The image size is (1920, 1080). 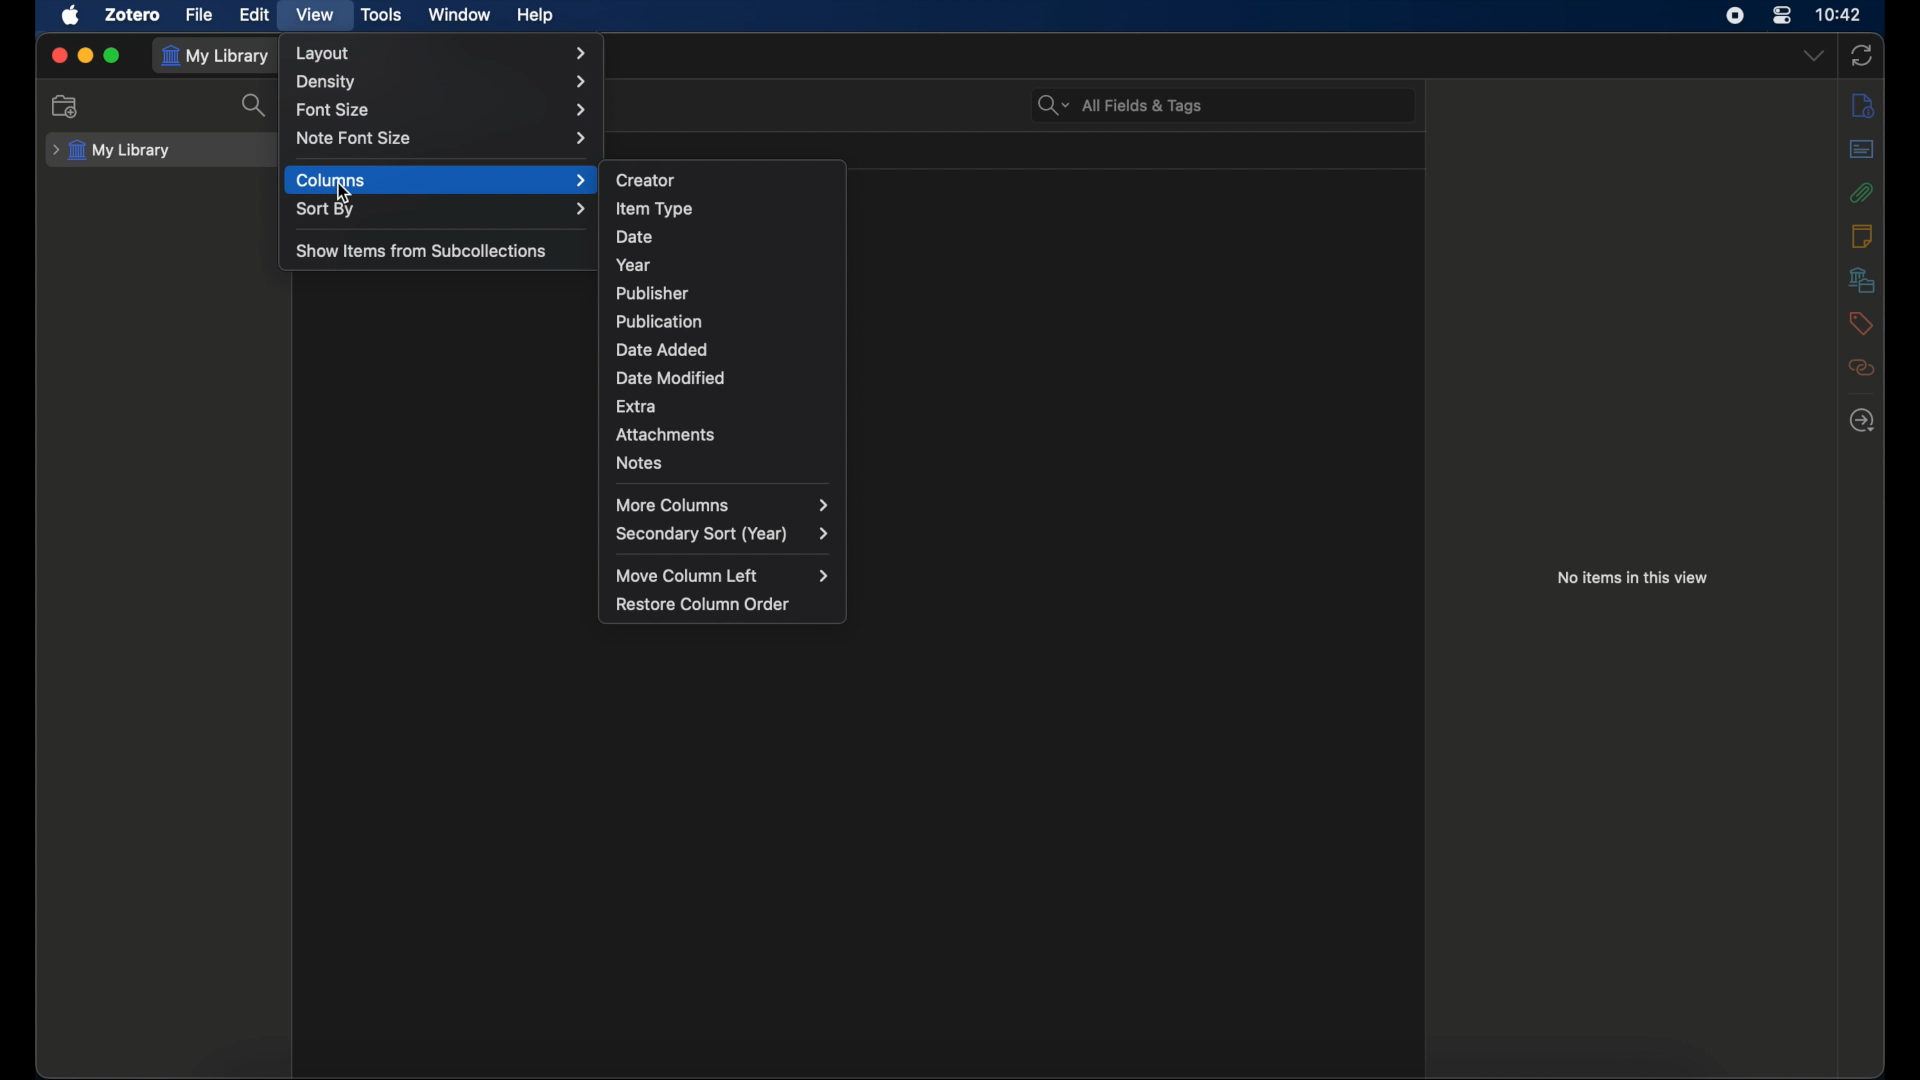 What do you see at coordinates (1862, 149) in the screenshot?
I see `abstract` at bounding box center [1862, 149].